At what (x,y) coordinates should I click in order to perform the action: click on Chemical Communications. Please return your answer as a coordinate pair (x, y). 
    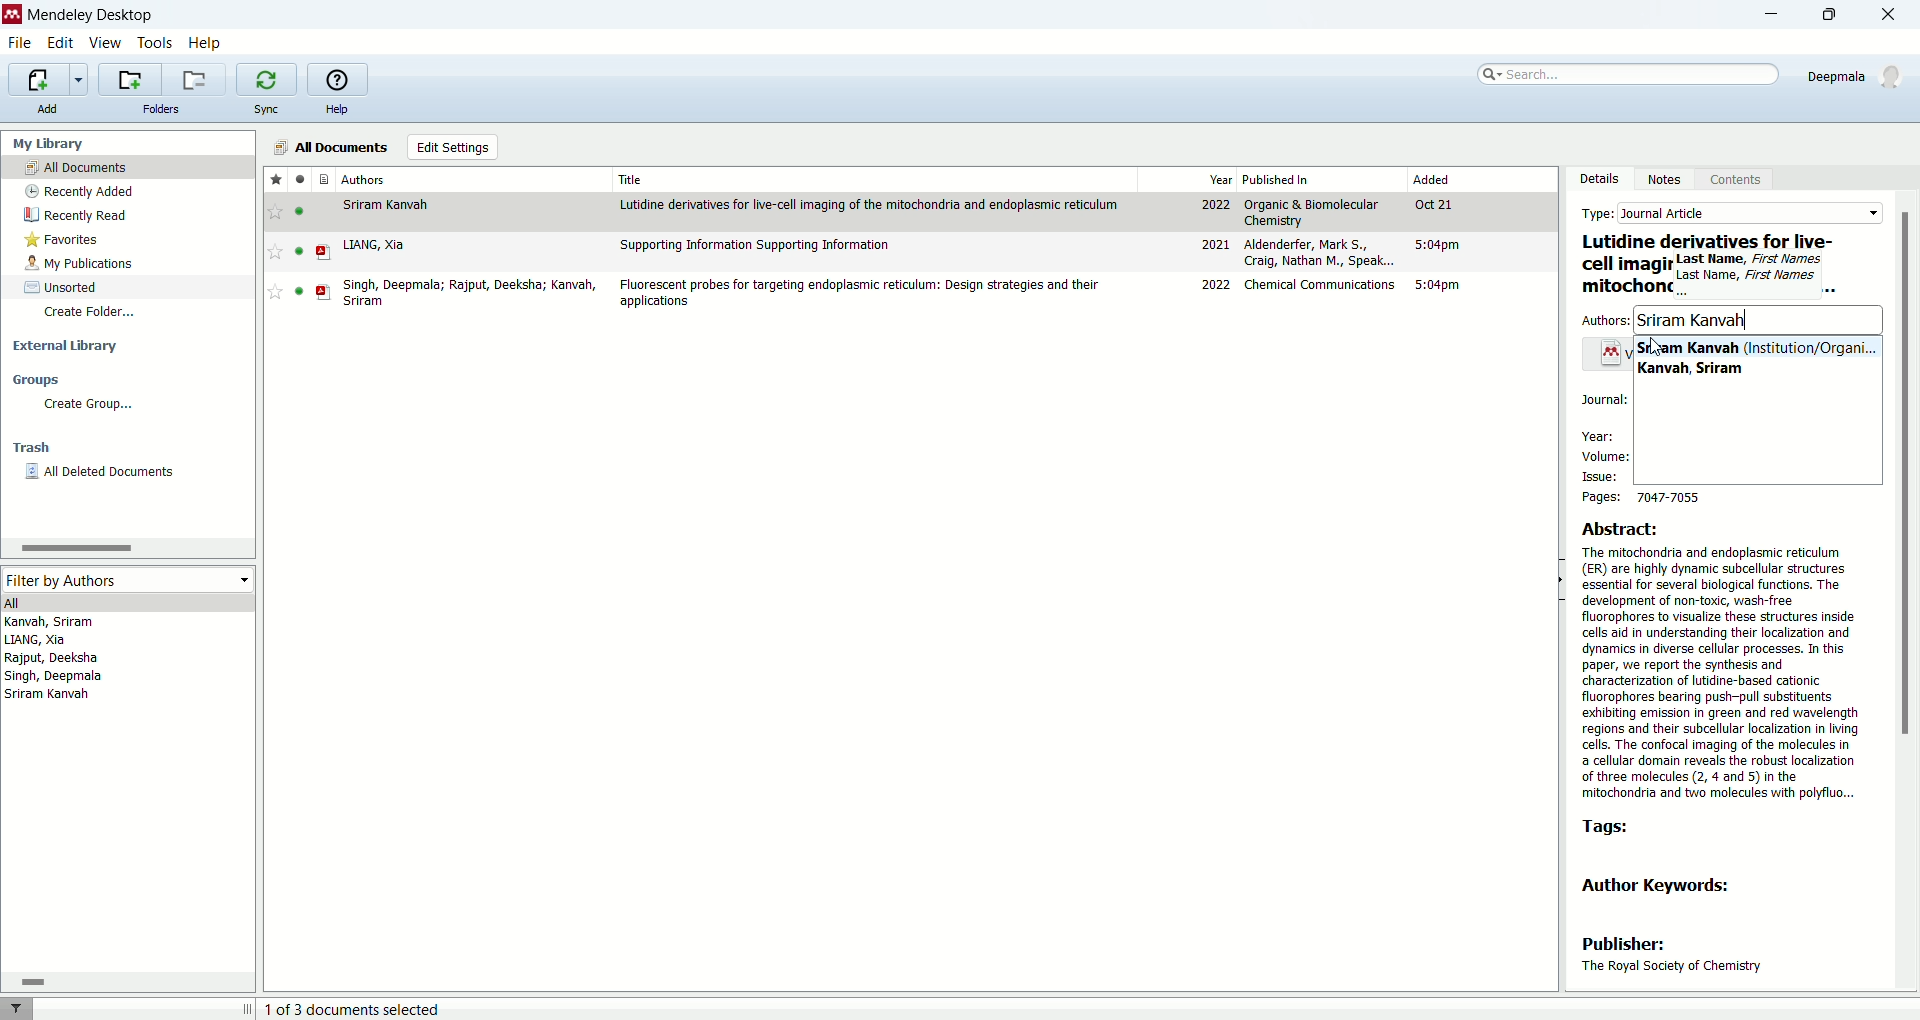
    Looking at the image, I should click on (1321, 284).